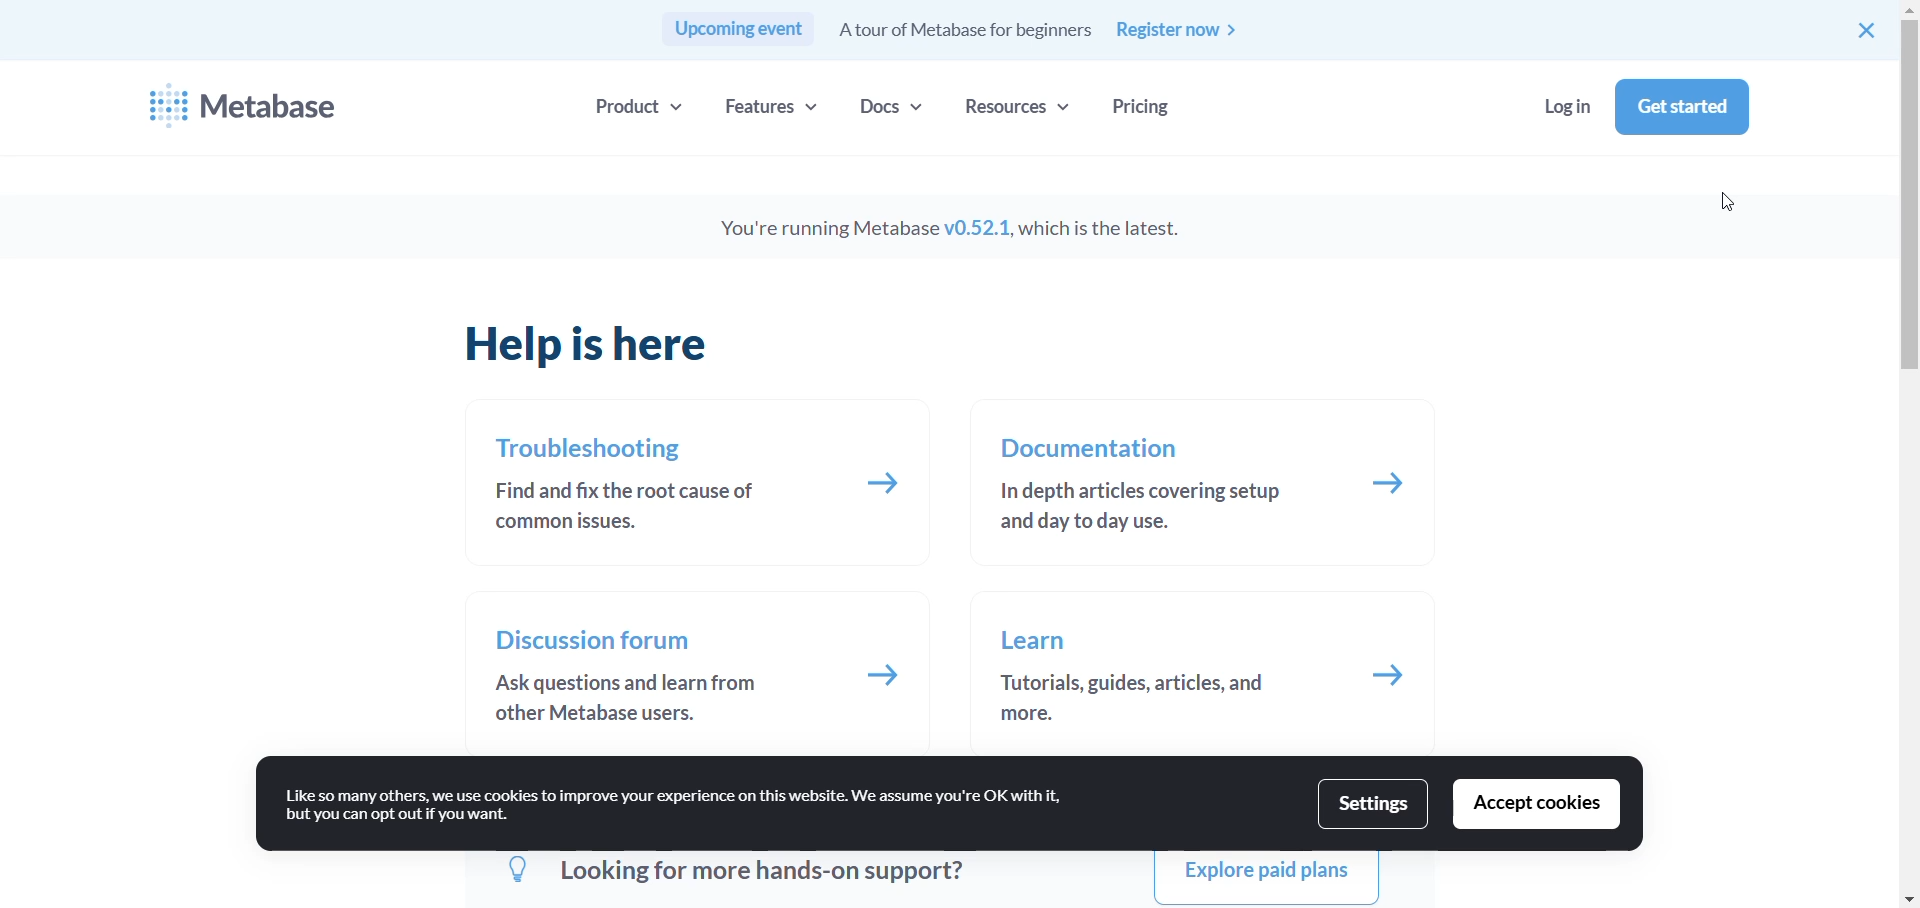 The image size is (1920, 908). I want to click on Like so many others, we use cookies to improve your experience on this website. We assume you're OK with it,
but you can opt out if you want., so click(686, 800).